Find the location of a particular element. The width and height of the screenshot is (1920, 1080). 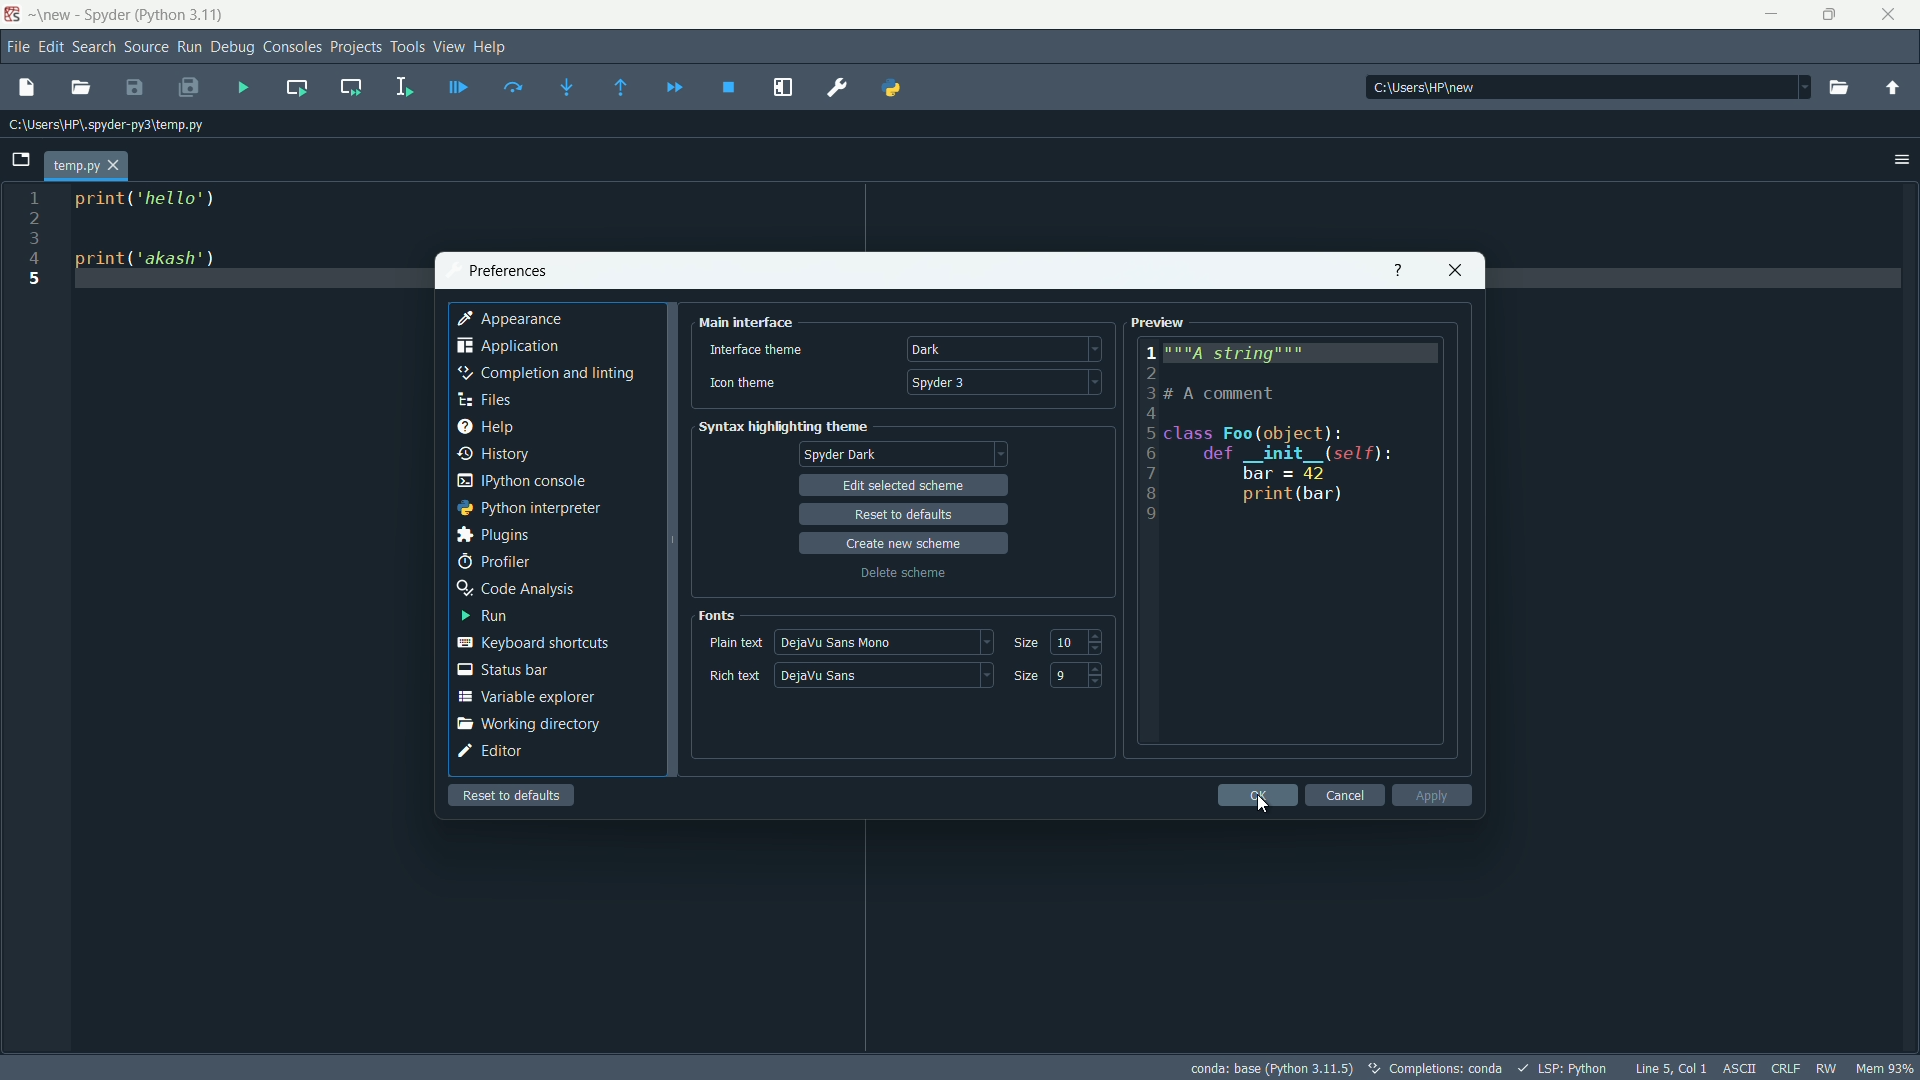

debug file is located at coordinates (459, 88).